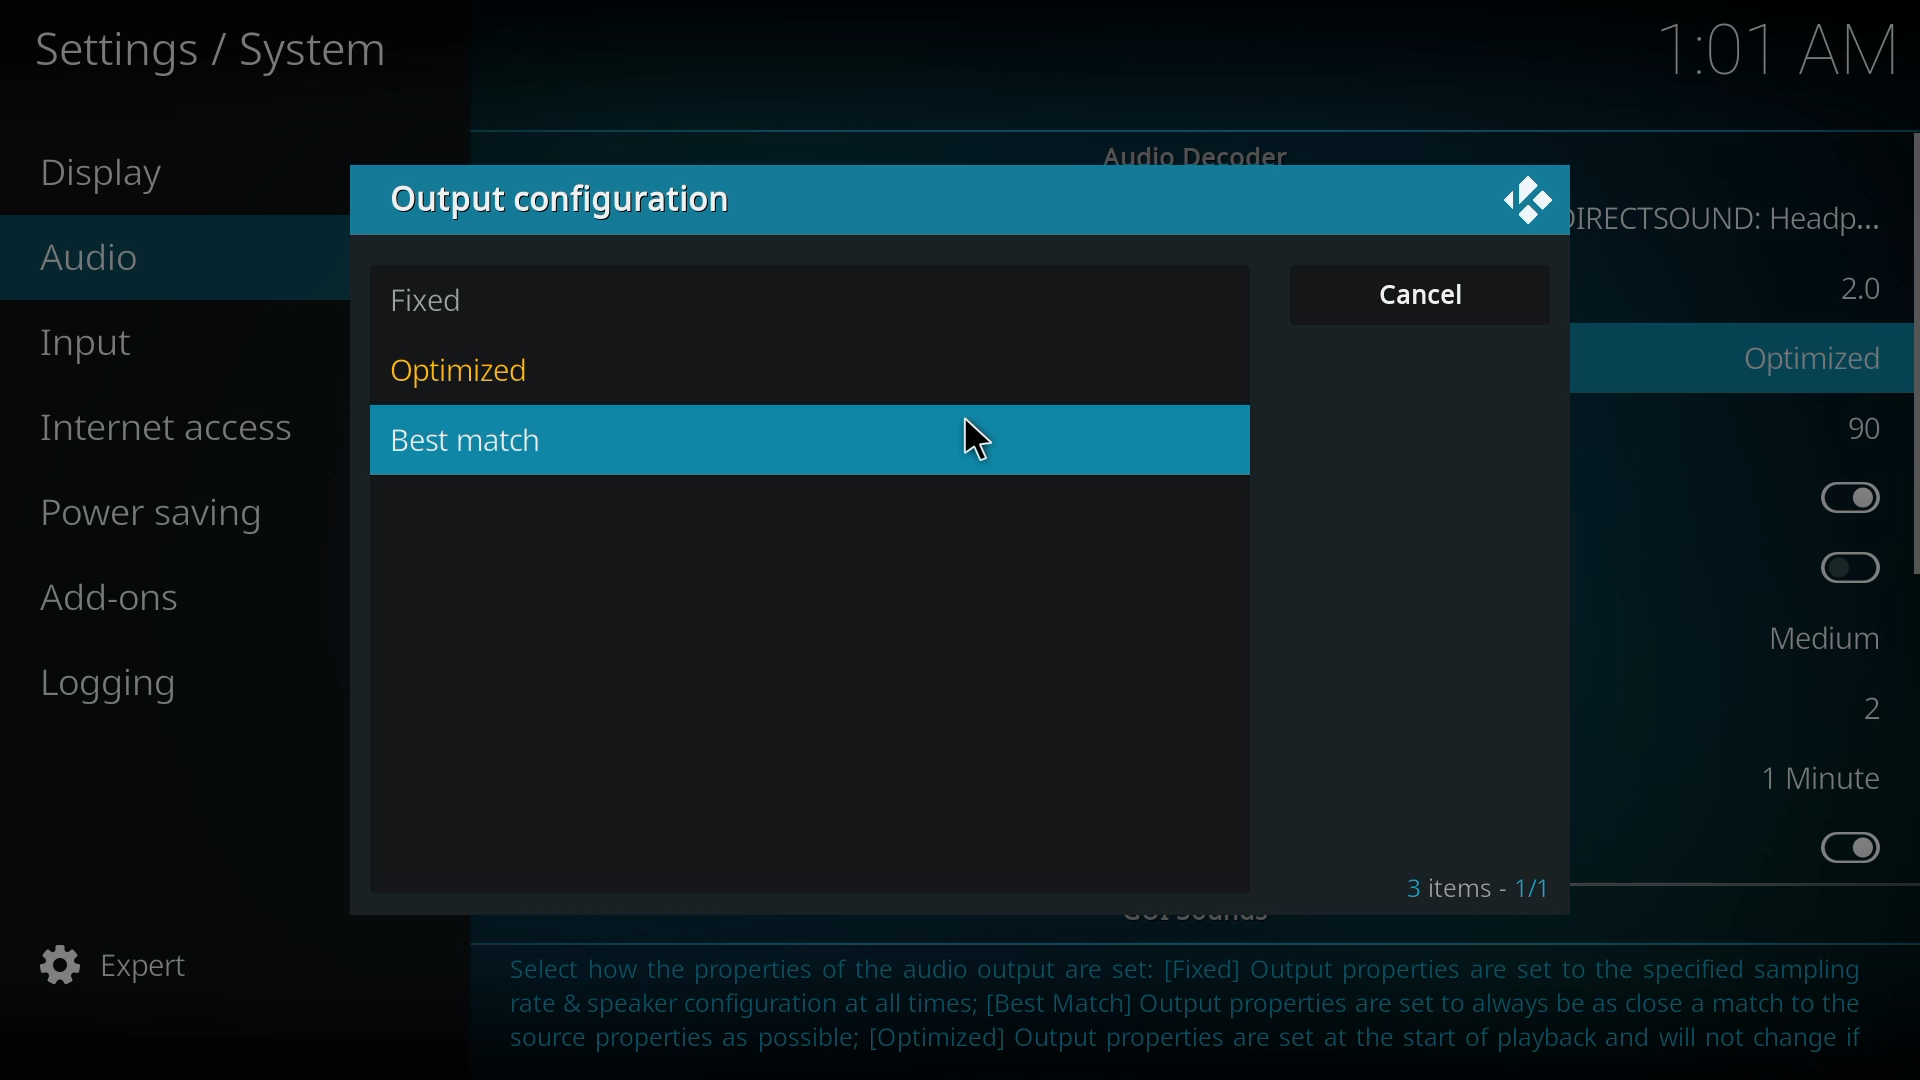 This screenshot has width=1920, height=1080. I want to click on 90, so click(1863, 427).